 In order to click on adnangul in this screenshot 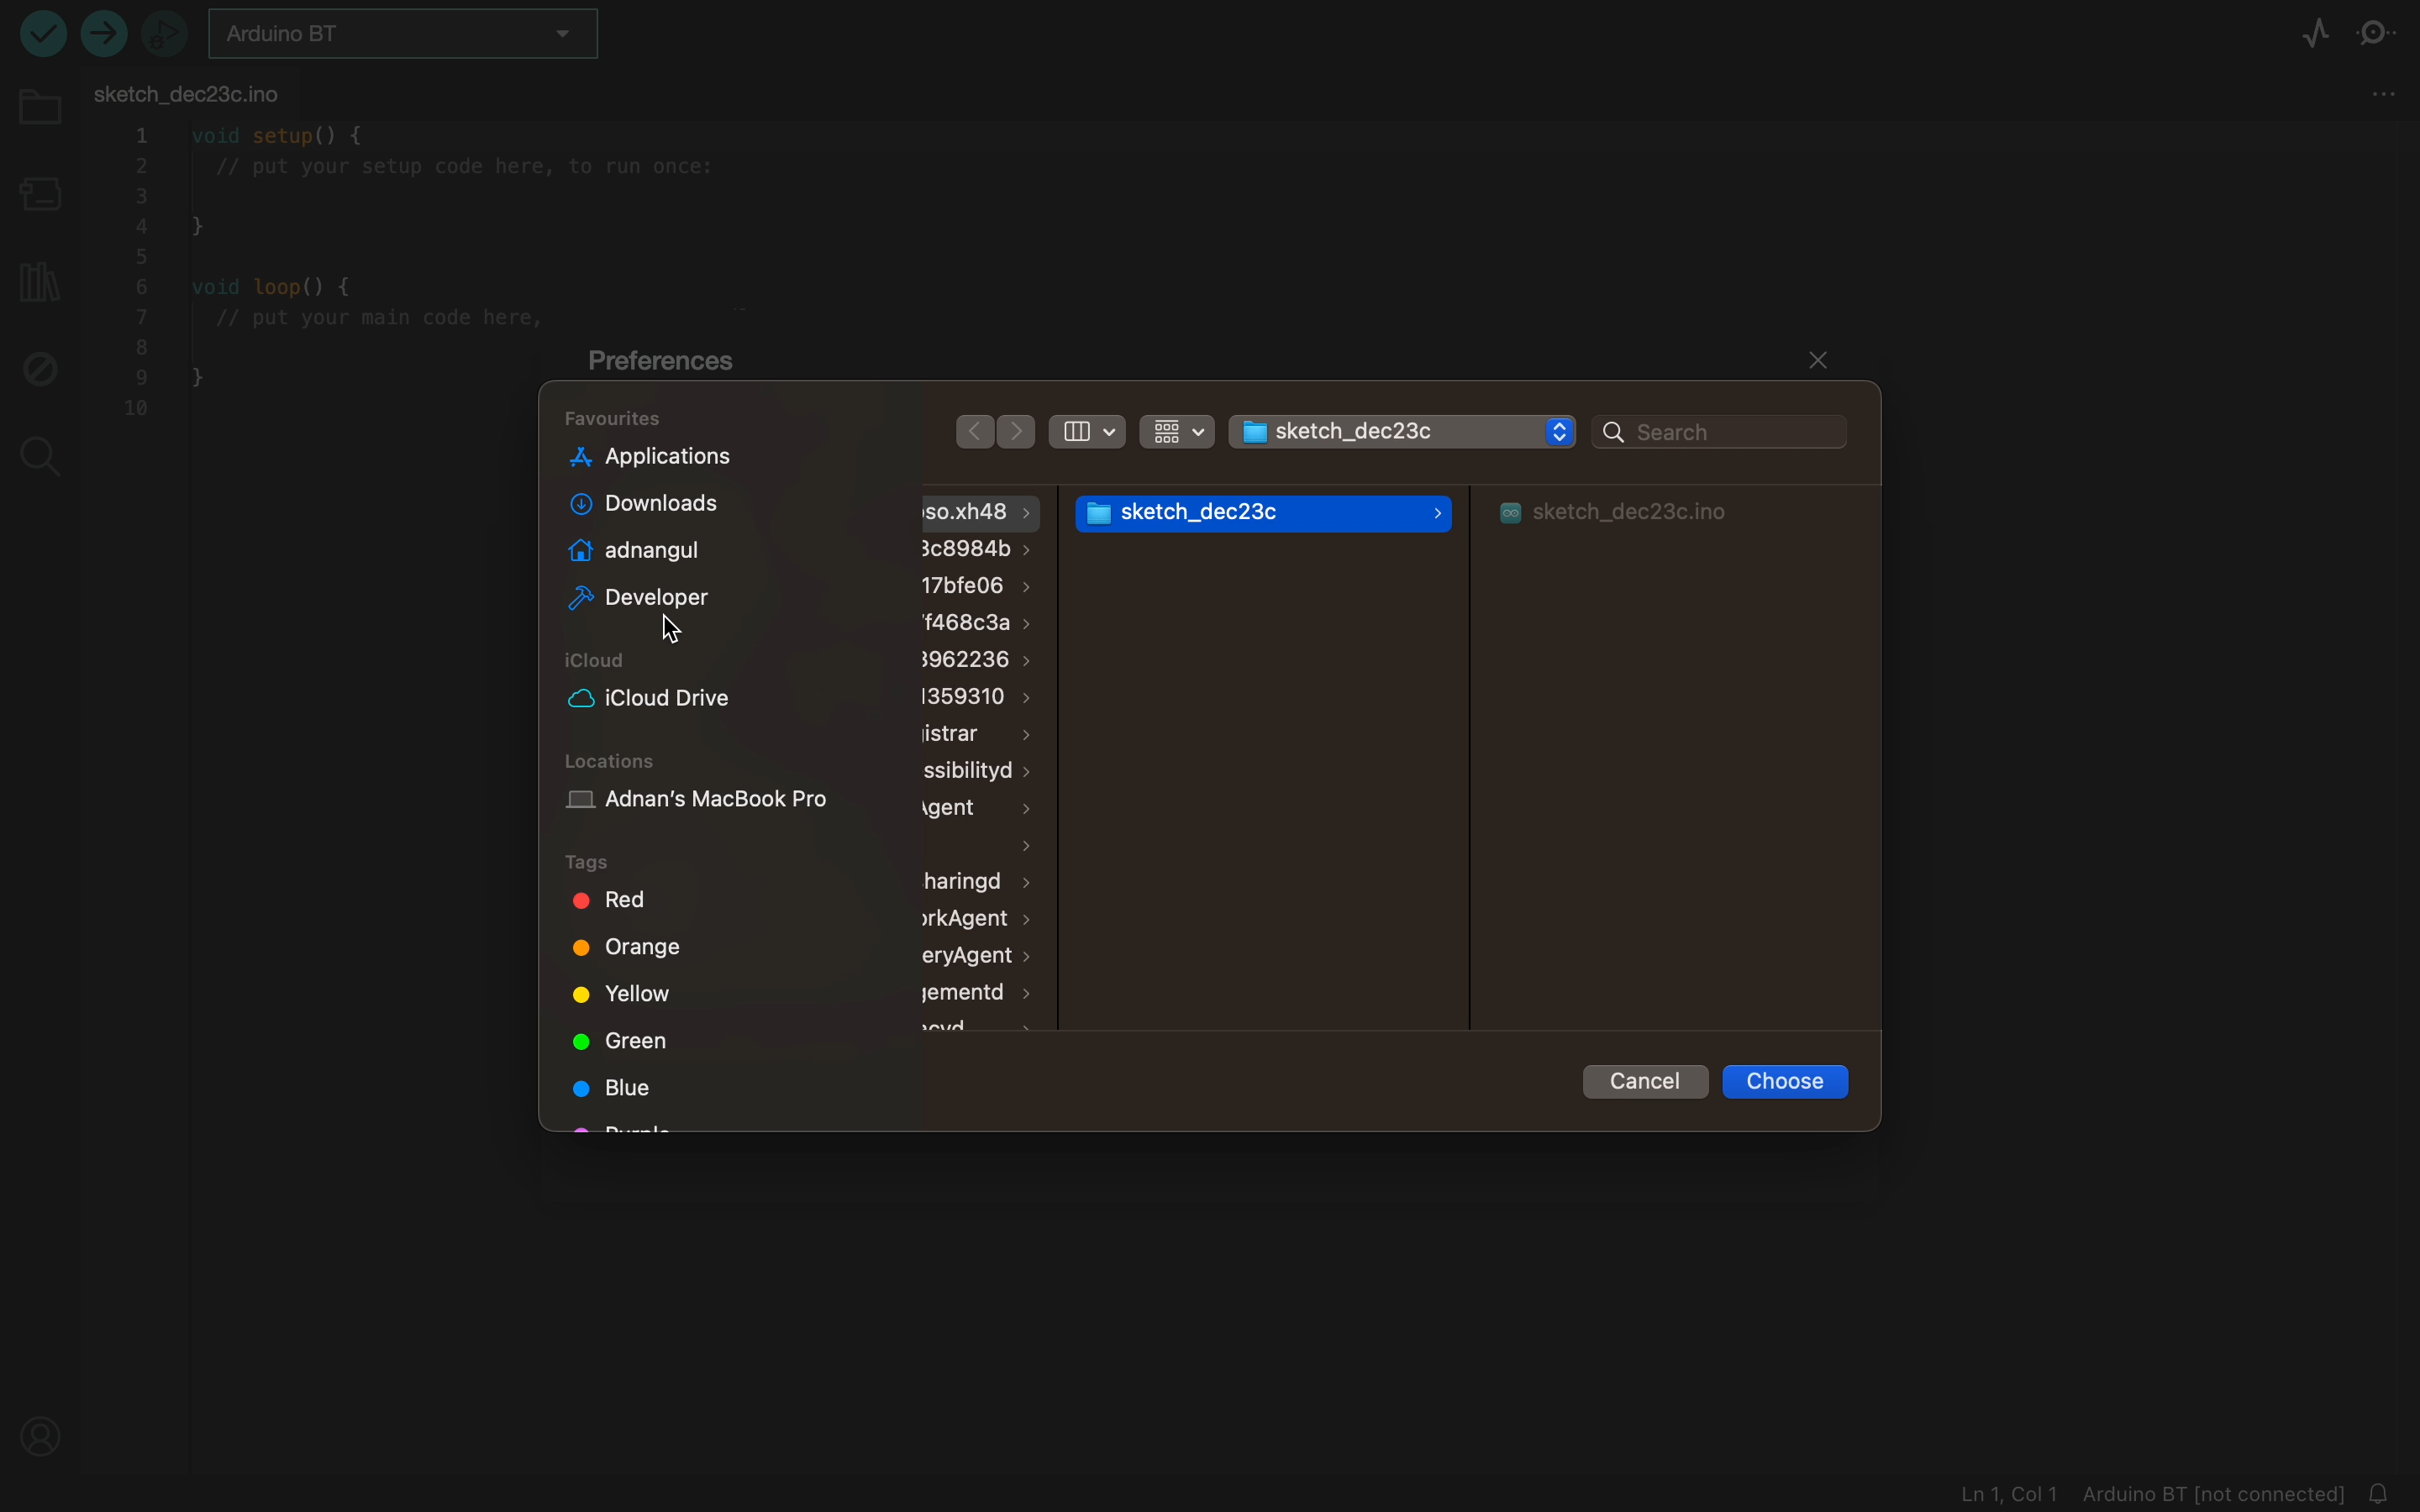, I will do `click(654, 550)`.